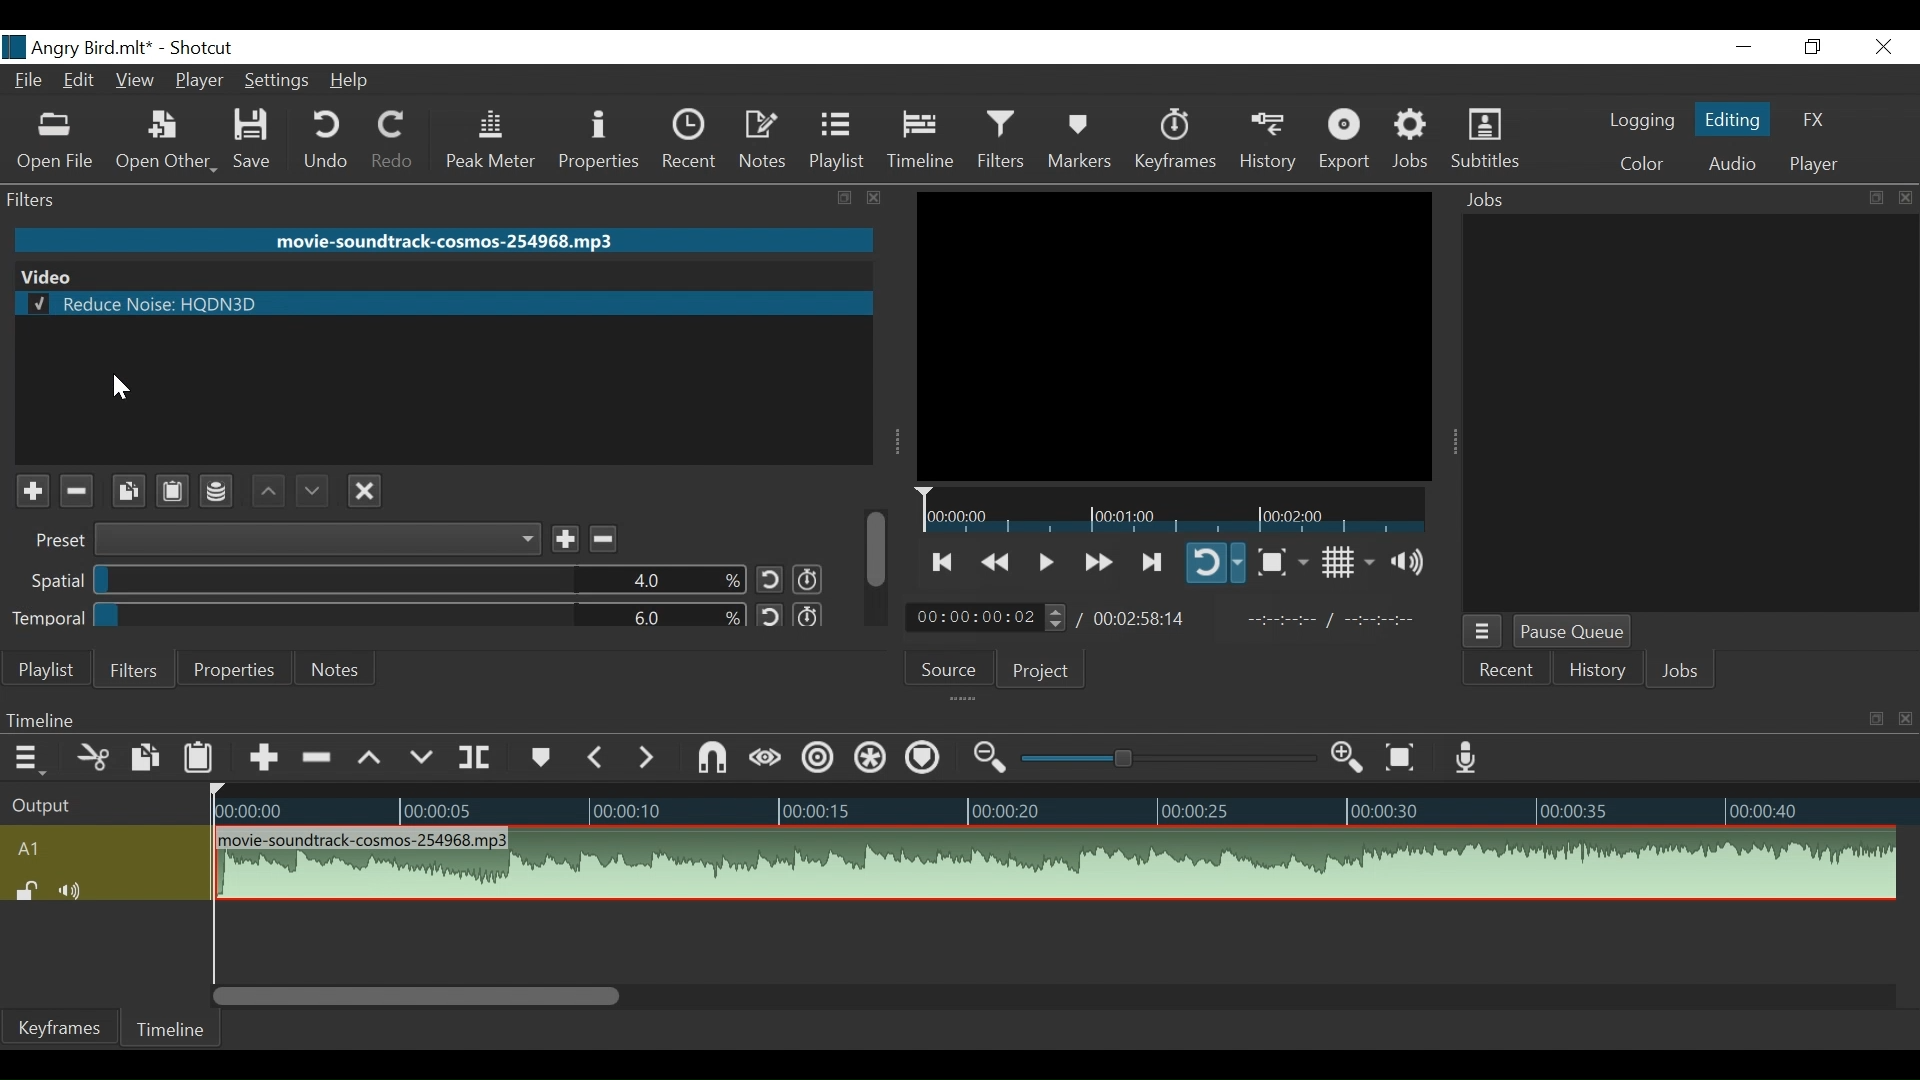  What do you see at coordinates (836, 140) in the screenshot?
I see `Playlist` at bounding box center [836, 140].